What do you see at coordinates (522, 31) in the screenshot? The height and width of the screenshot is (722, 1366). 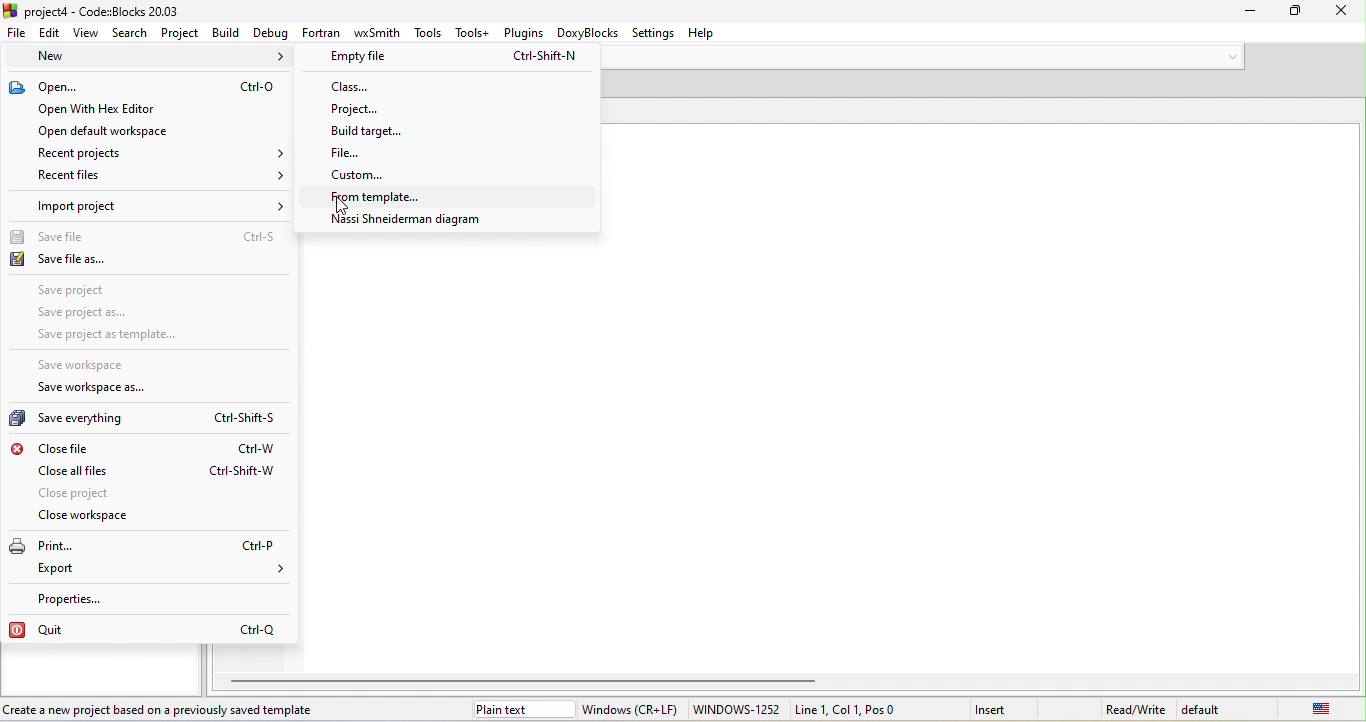 I see `plugins` at bounding box center [522, 31].